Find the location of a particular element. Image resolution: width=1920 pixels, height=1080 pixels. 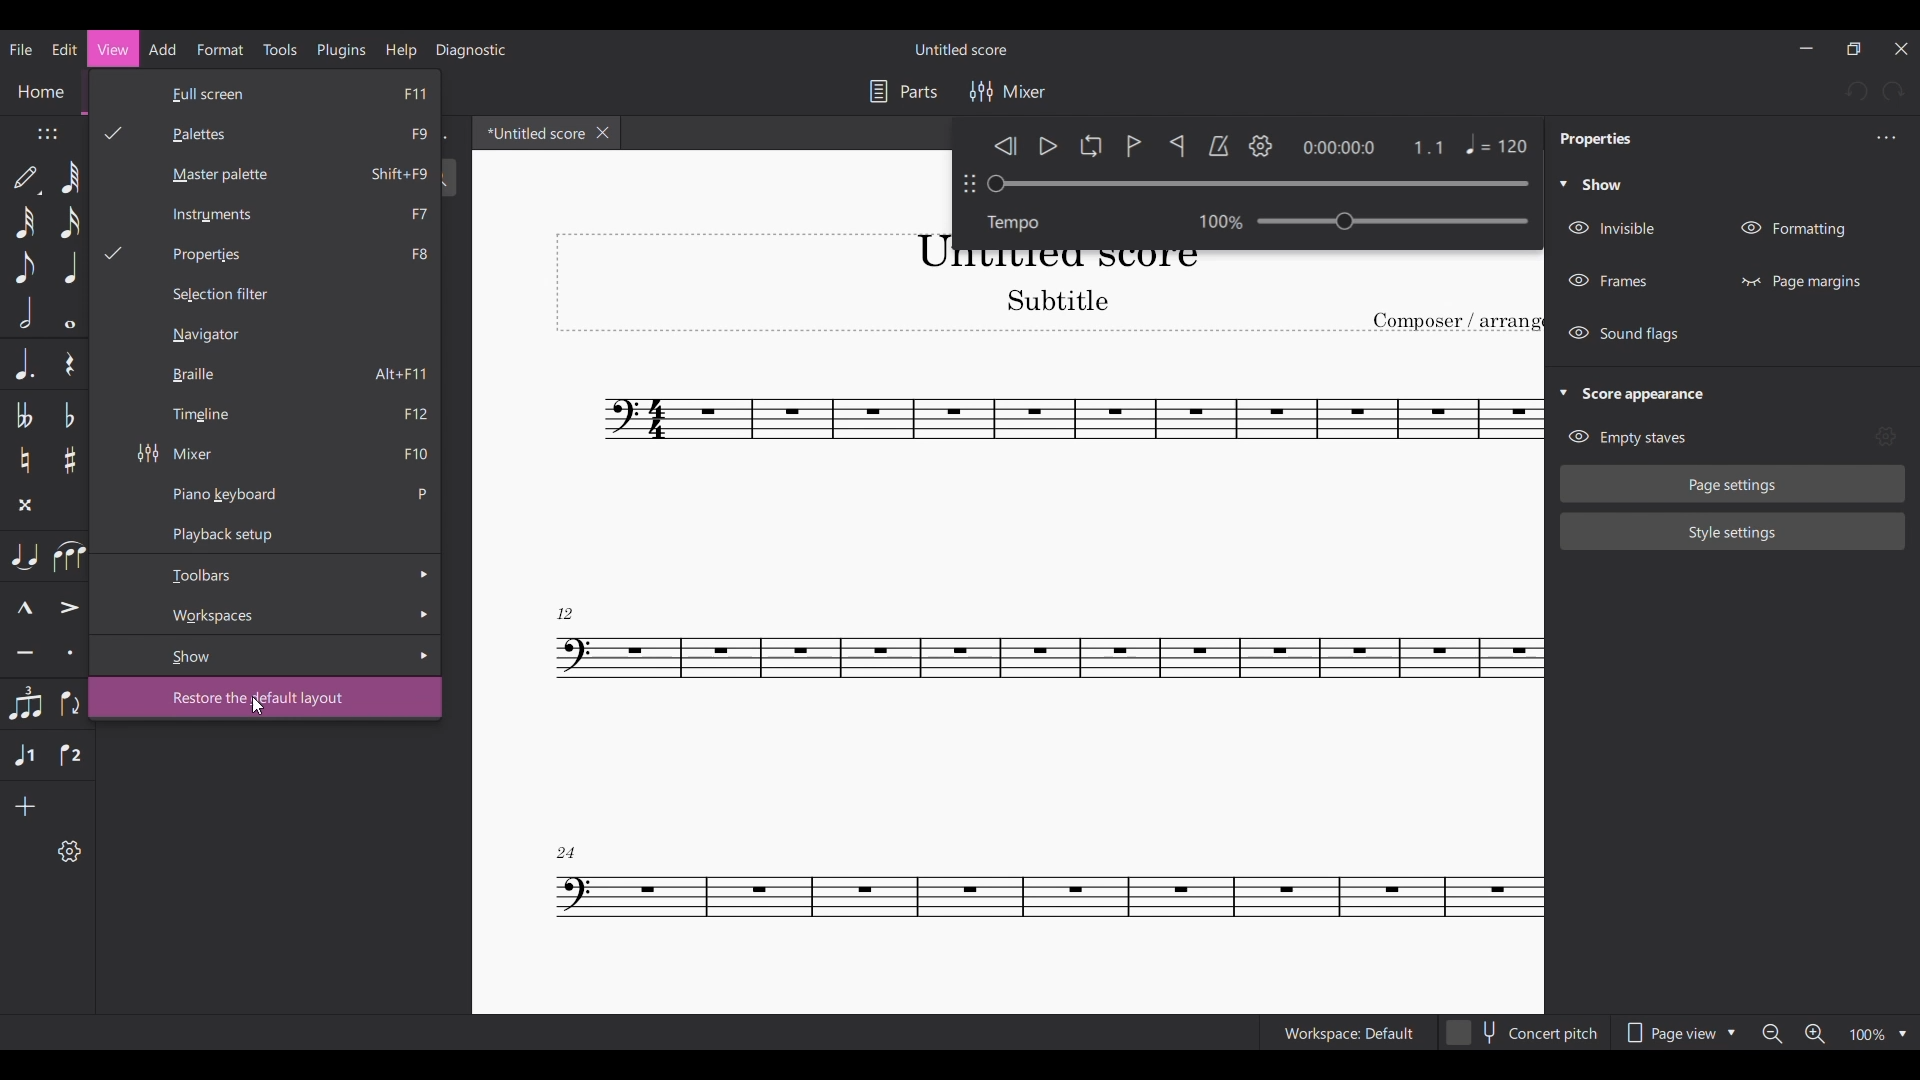

Empty staves is located at coordinates (1627, 437).